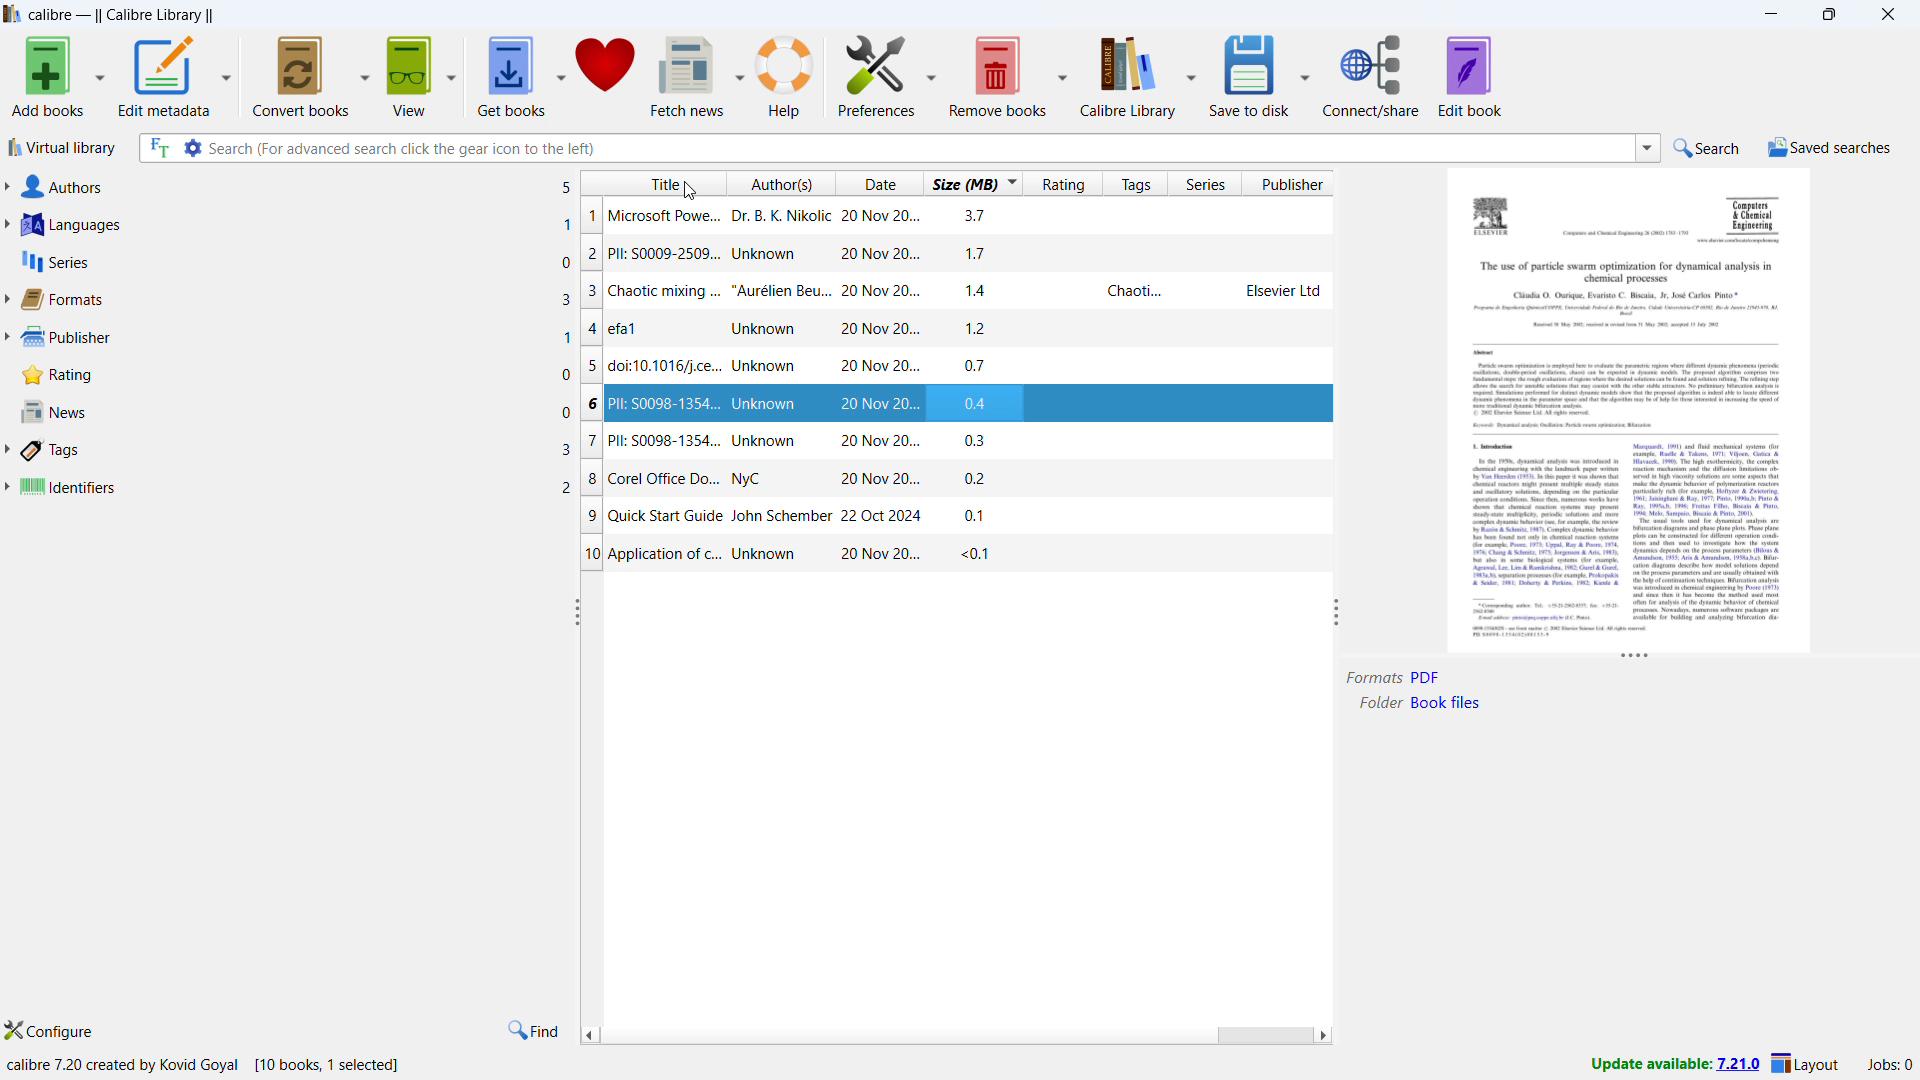 The height and width of the screenshot is (1080, 1920). I want to click on save to disk , so click(1248, 75).